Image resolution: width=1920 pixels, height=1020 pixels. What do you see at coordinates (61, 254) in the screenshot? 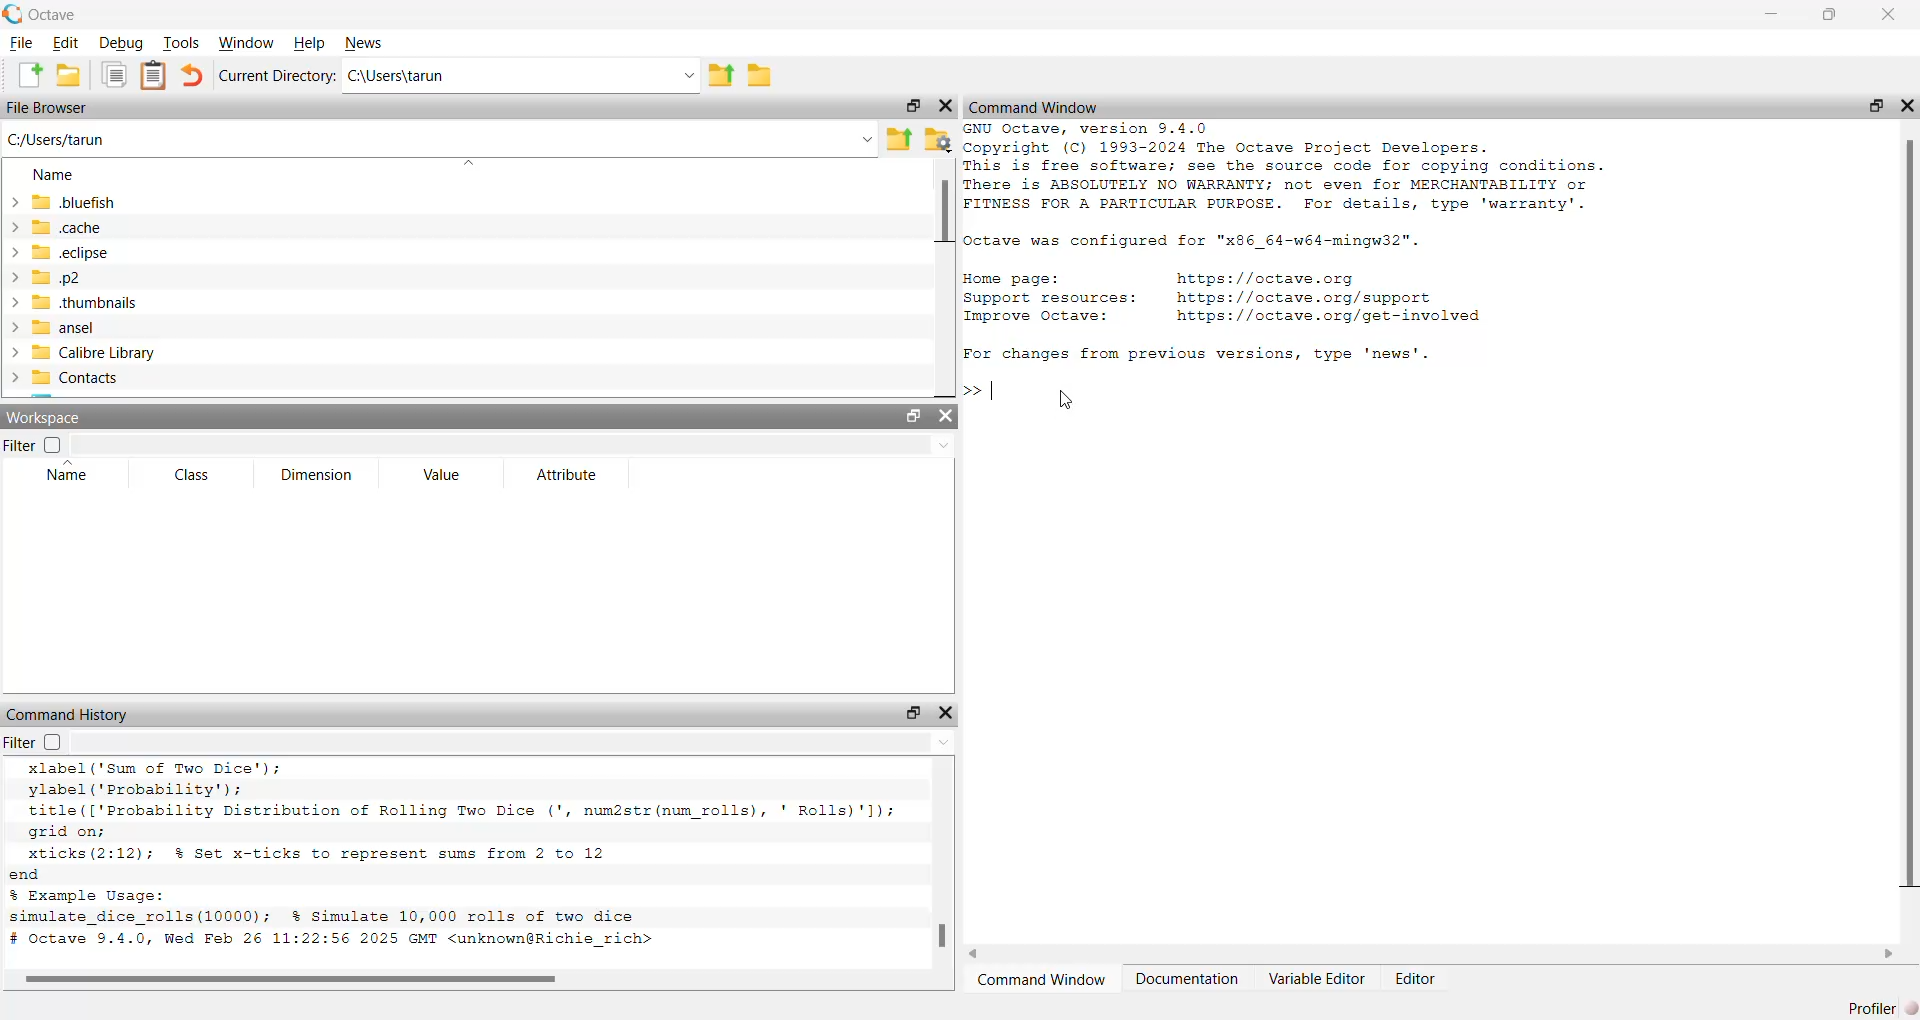
I see `.eclipse` at bounding box center [61, 254].